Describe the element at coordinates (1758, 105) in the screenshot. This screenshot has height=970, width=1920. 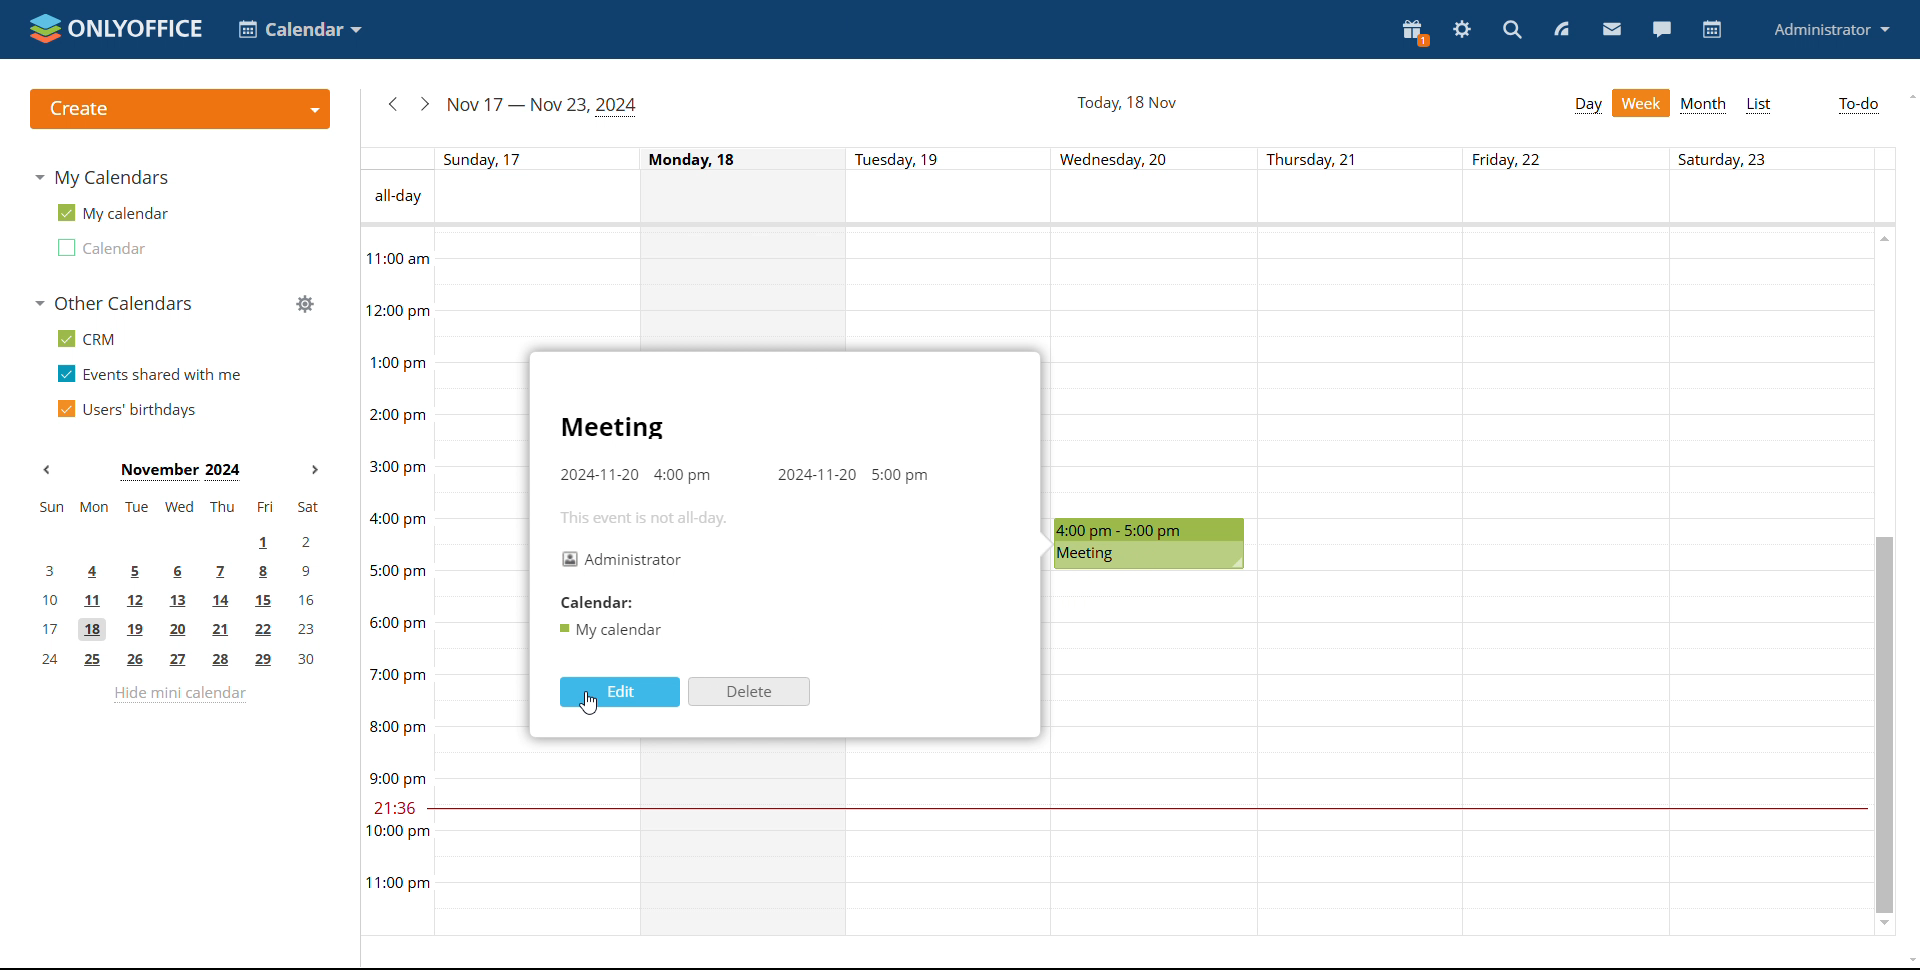
I see `list view` at that location.